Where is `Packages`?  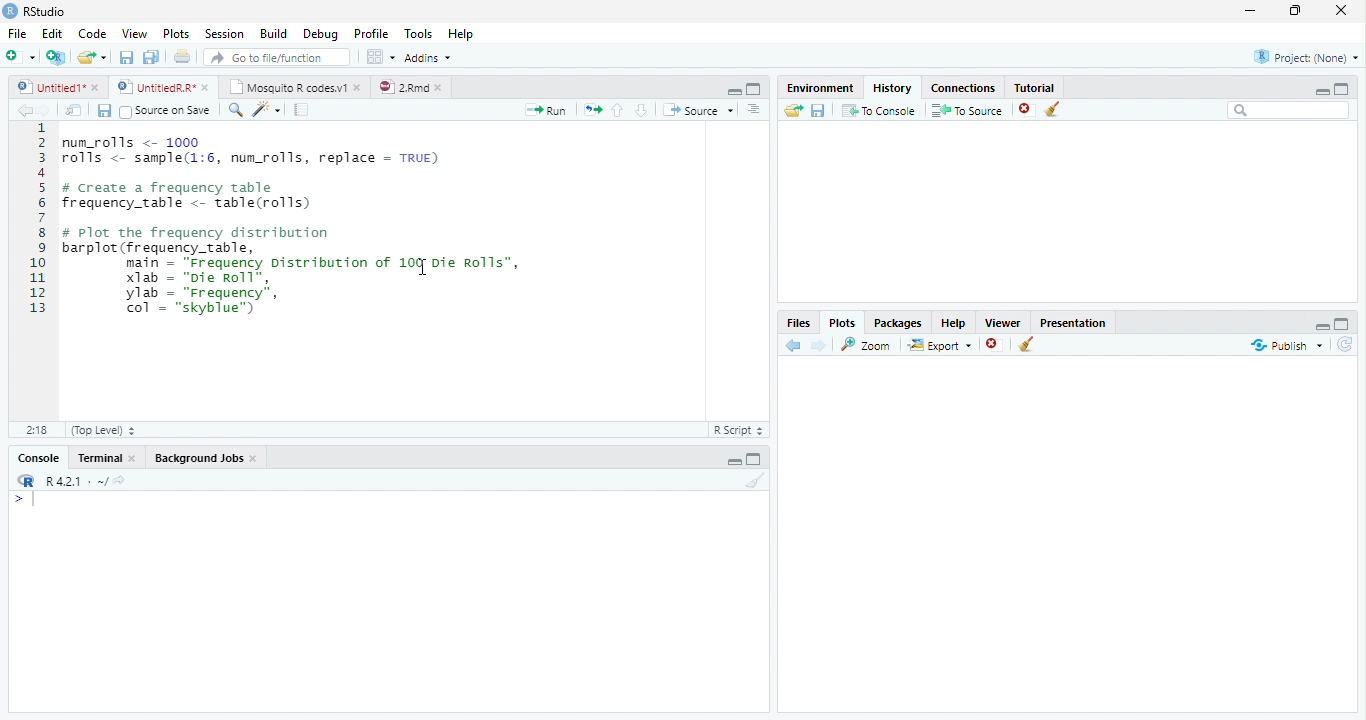
Packages is located at coordinates (899, 322).